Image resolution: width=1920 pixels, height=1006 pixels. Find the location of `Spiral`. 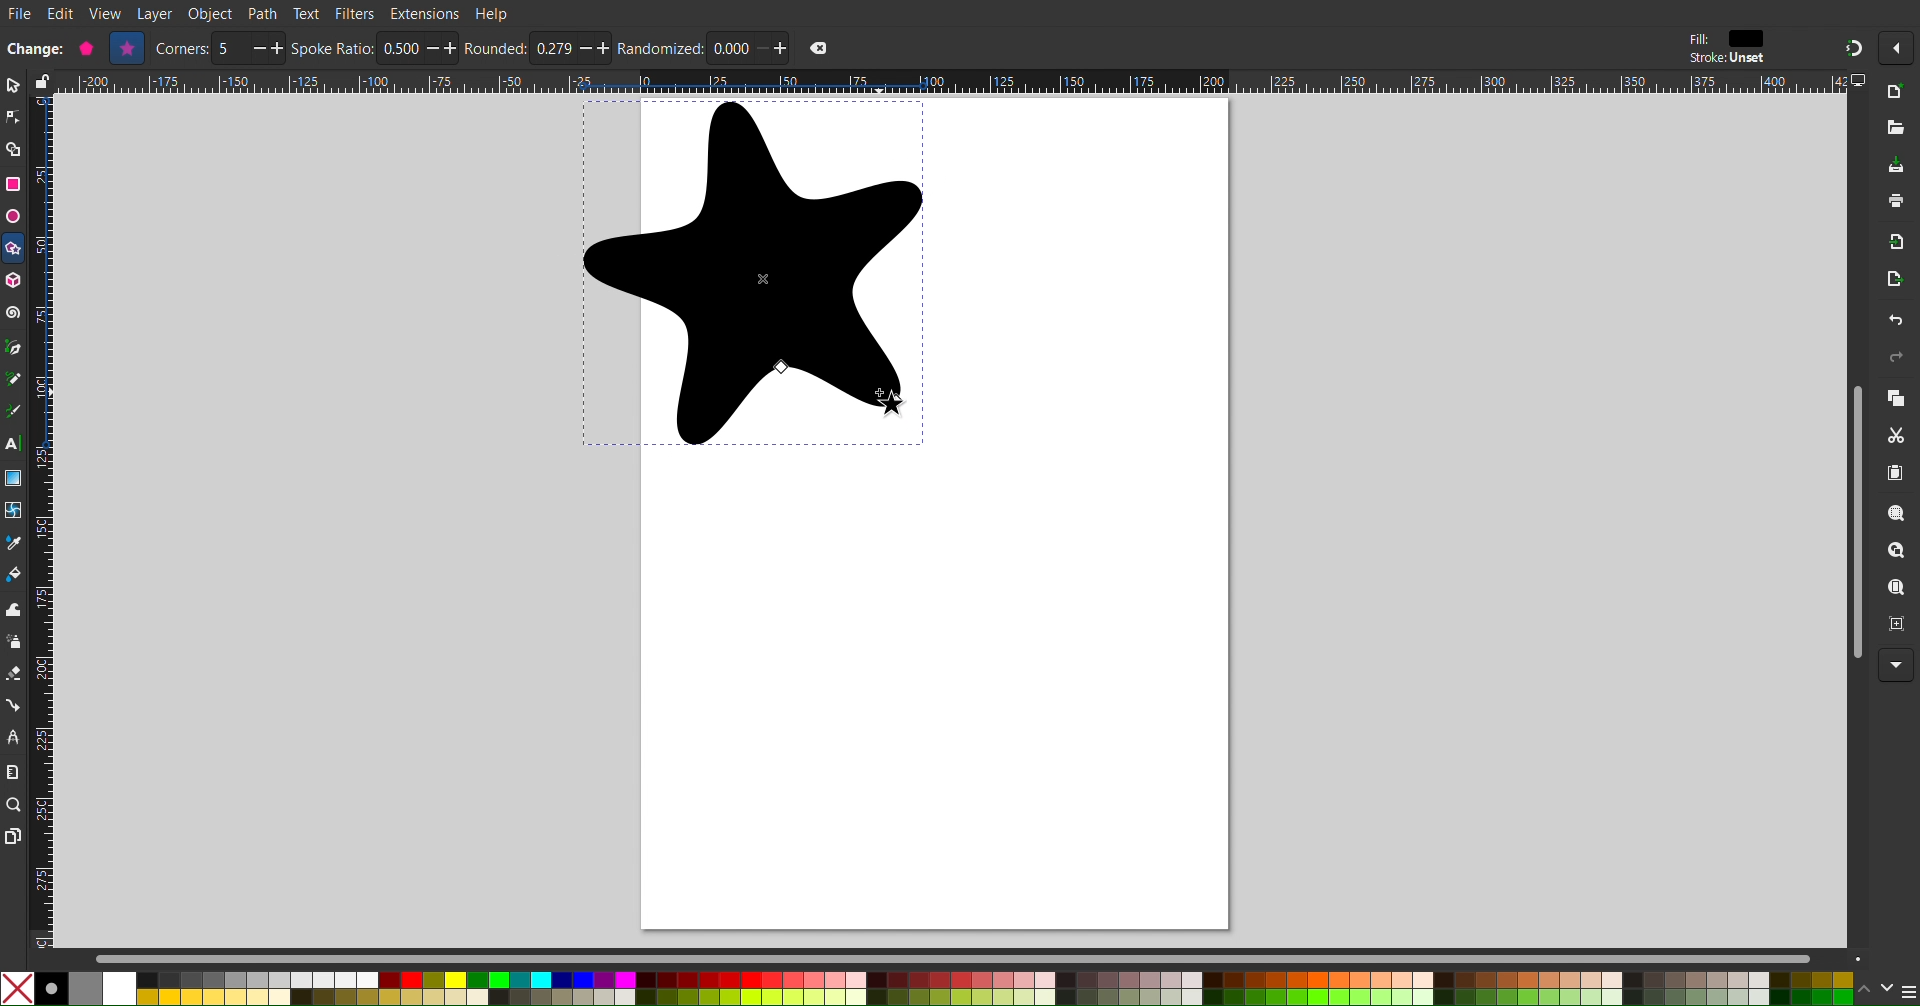

Spiral is located at coordinates (14, 313).